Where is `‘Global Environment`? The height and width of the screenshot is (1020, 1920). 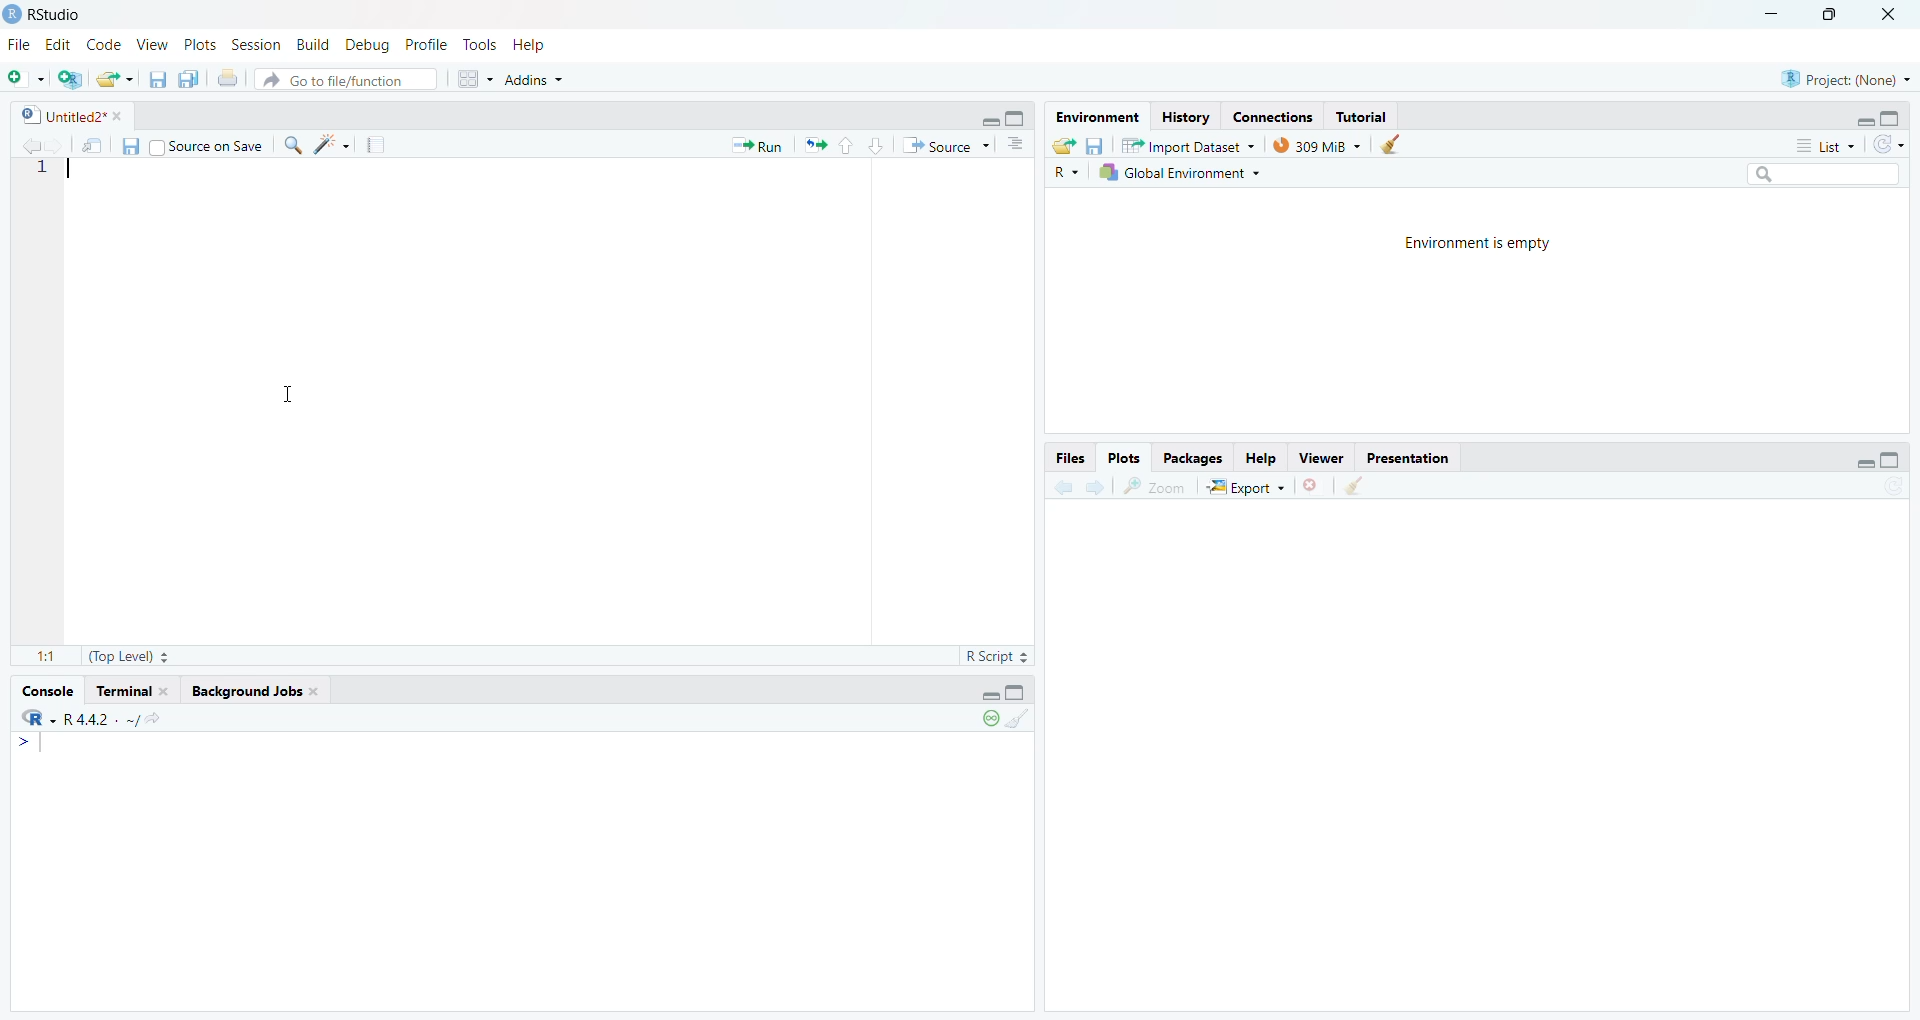
‘Global Environment is located at coordinates (1181, 172).